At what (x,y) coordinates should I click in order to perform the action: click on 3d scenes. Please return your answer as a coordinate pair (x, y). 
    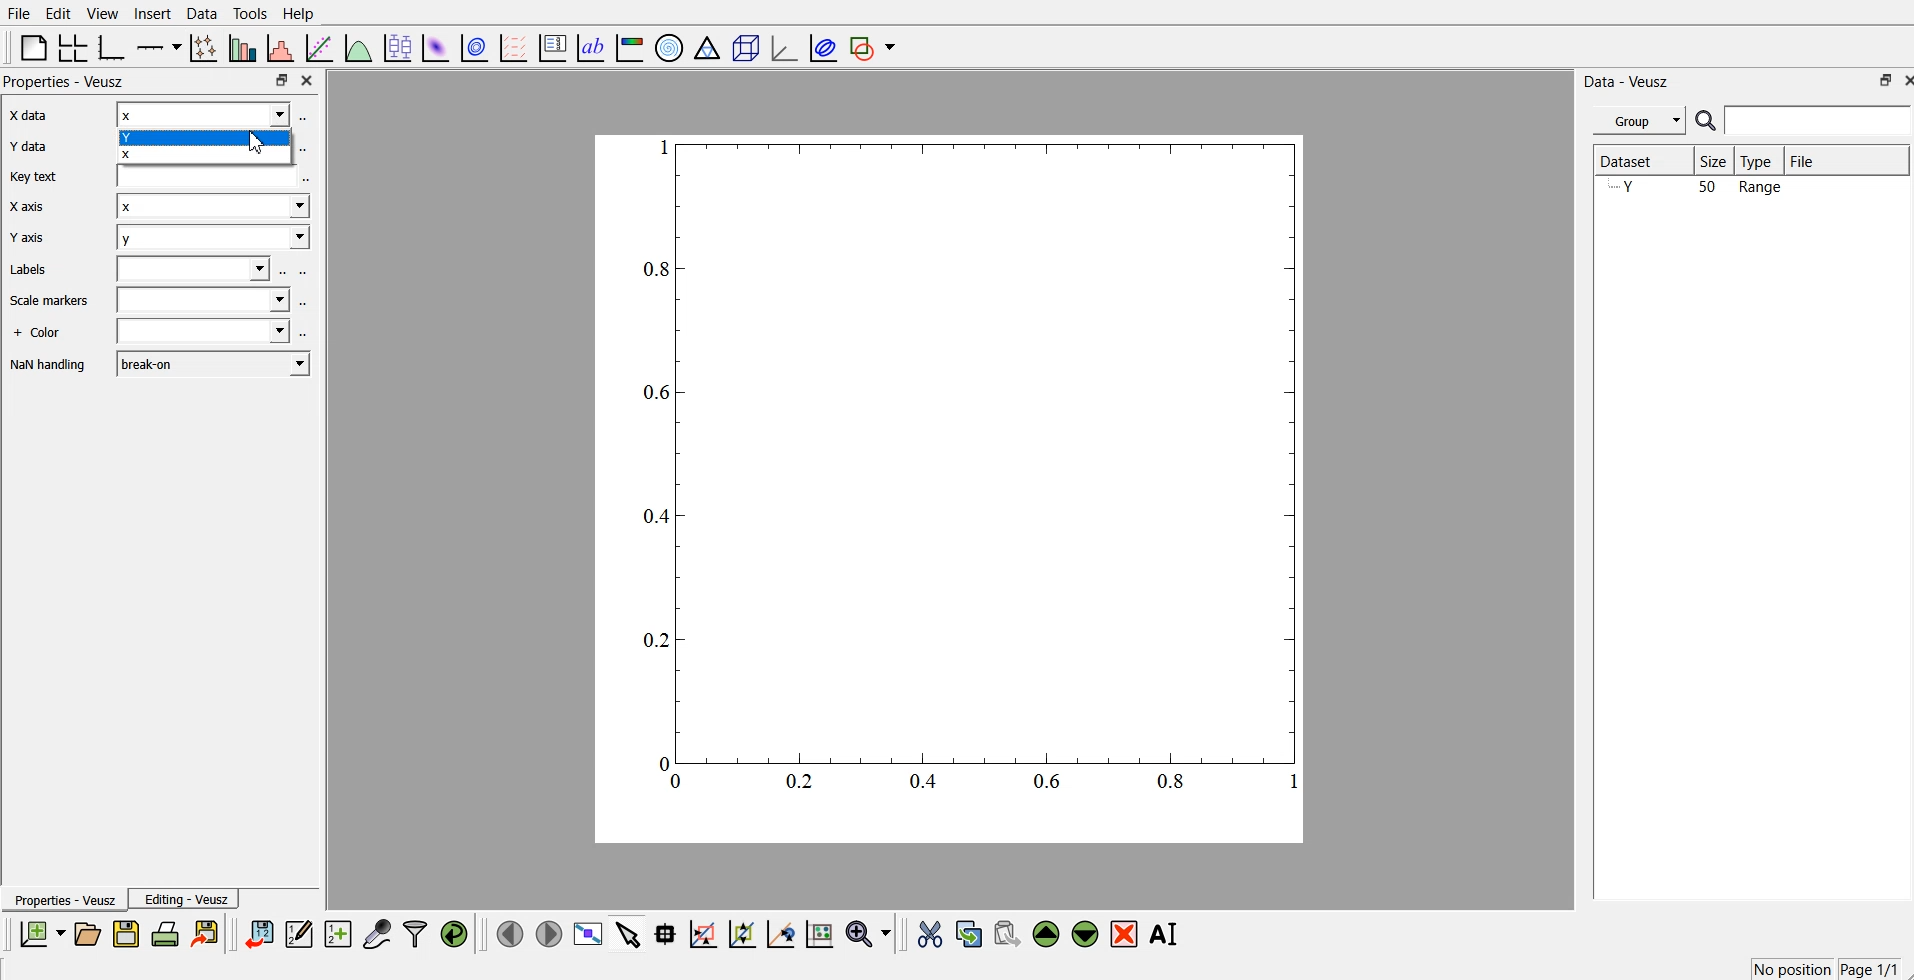
    Looking at the image, I should click on (743, 44).